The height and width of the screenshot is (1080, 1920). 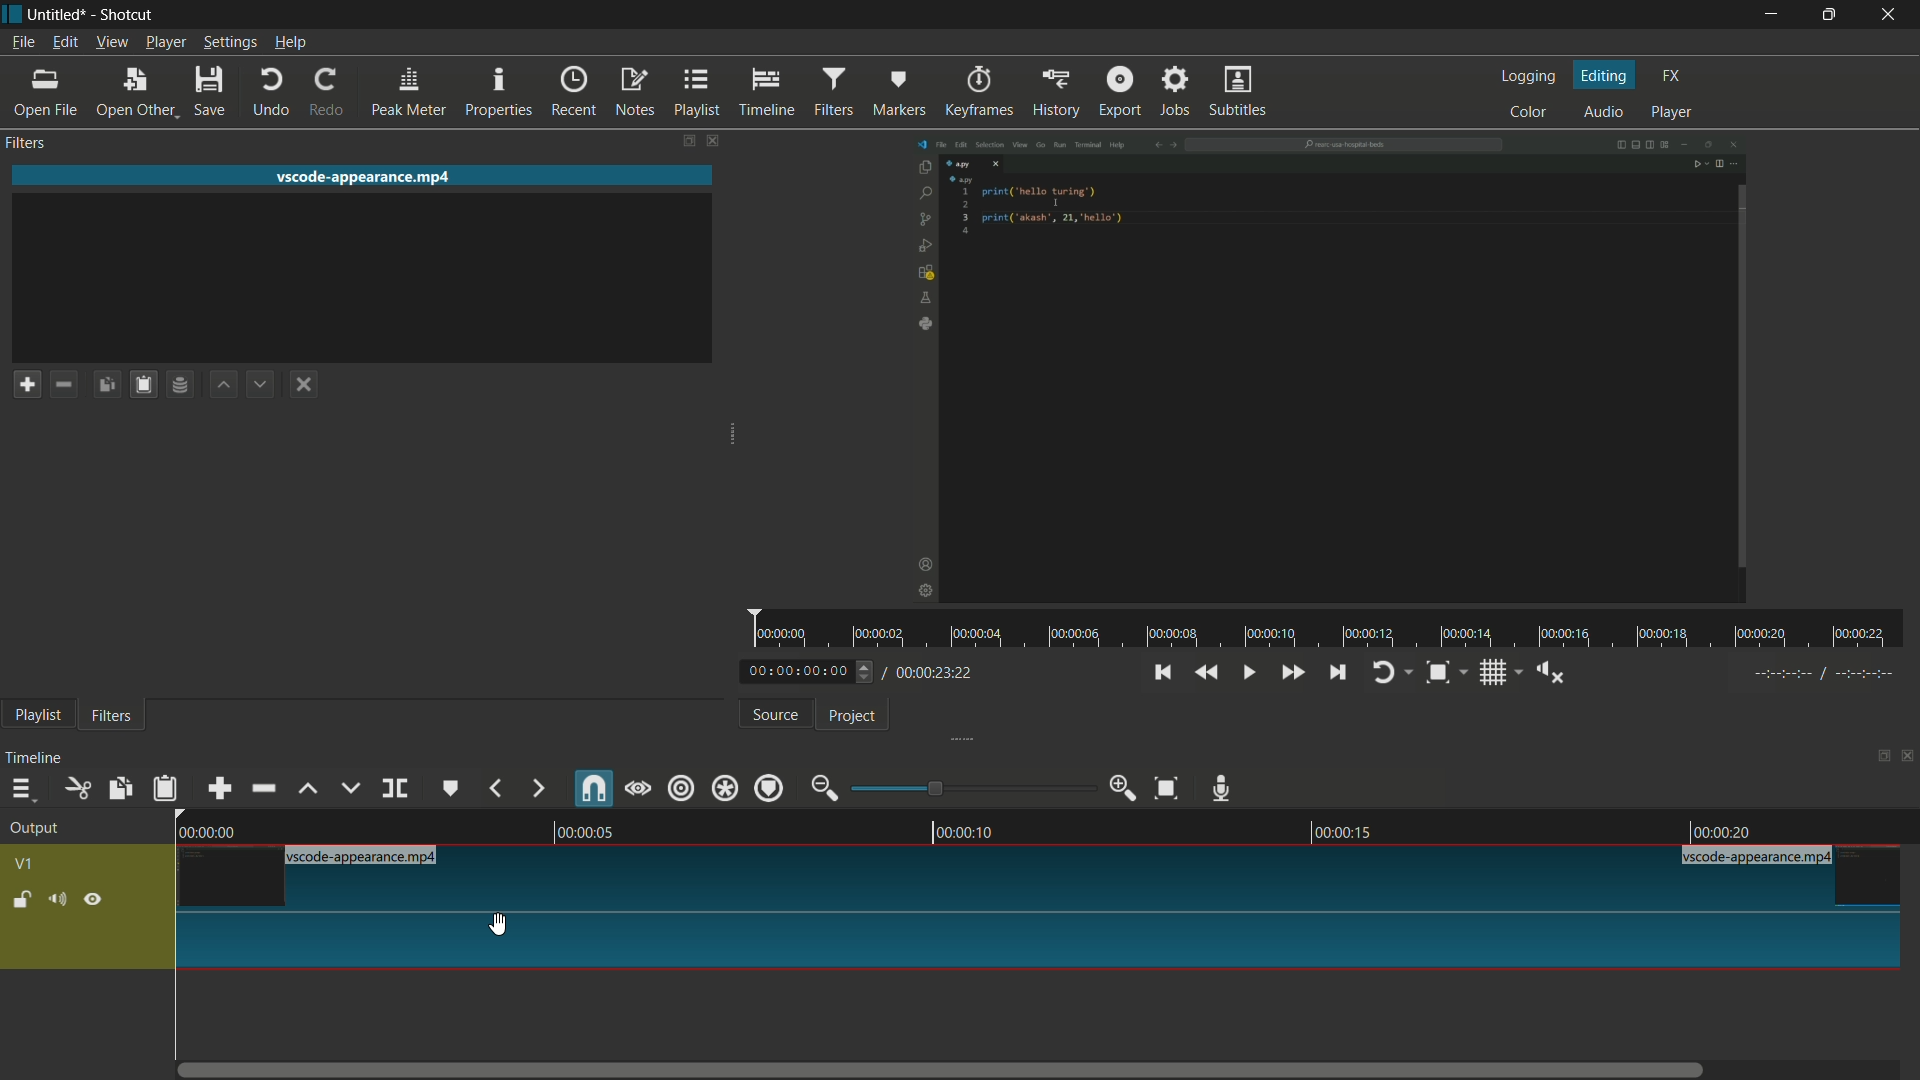 I want to click on video in timeline, so click(x=1040, y=920).